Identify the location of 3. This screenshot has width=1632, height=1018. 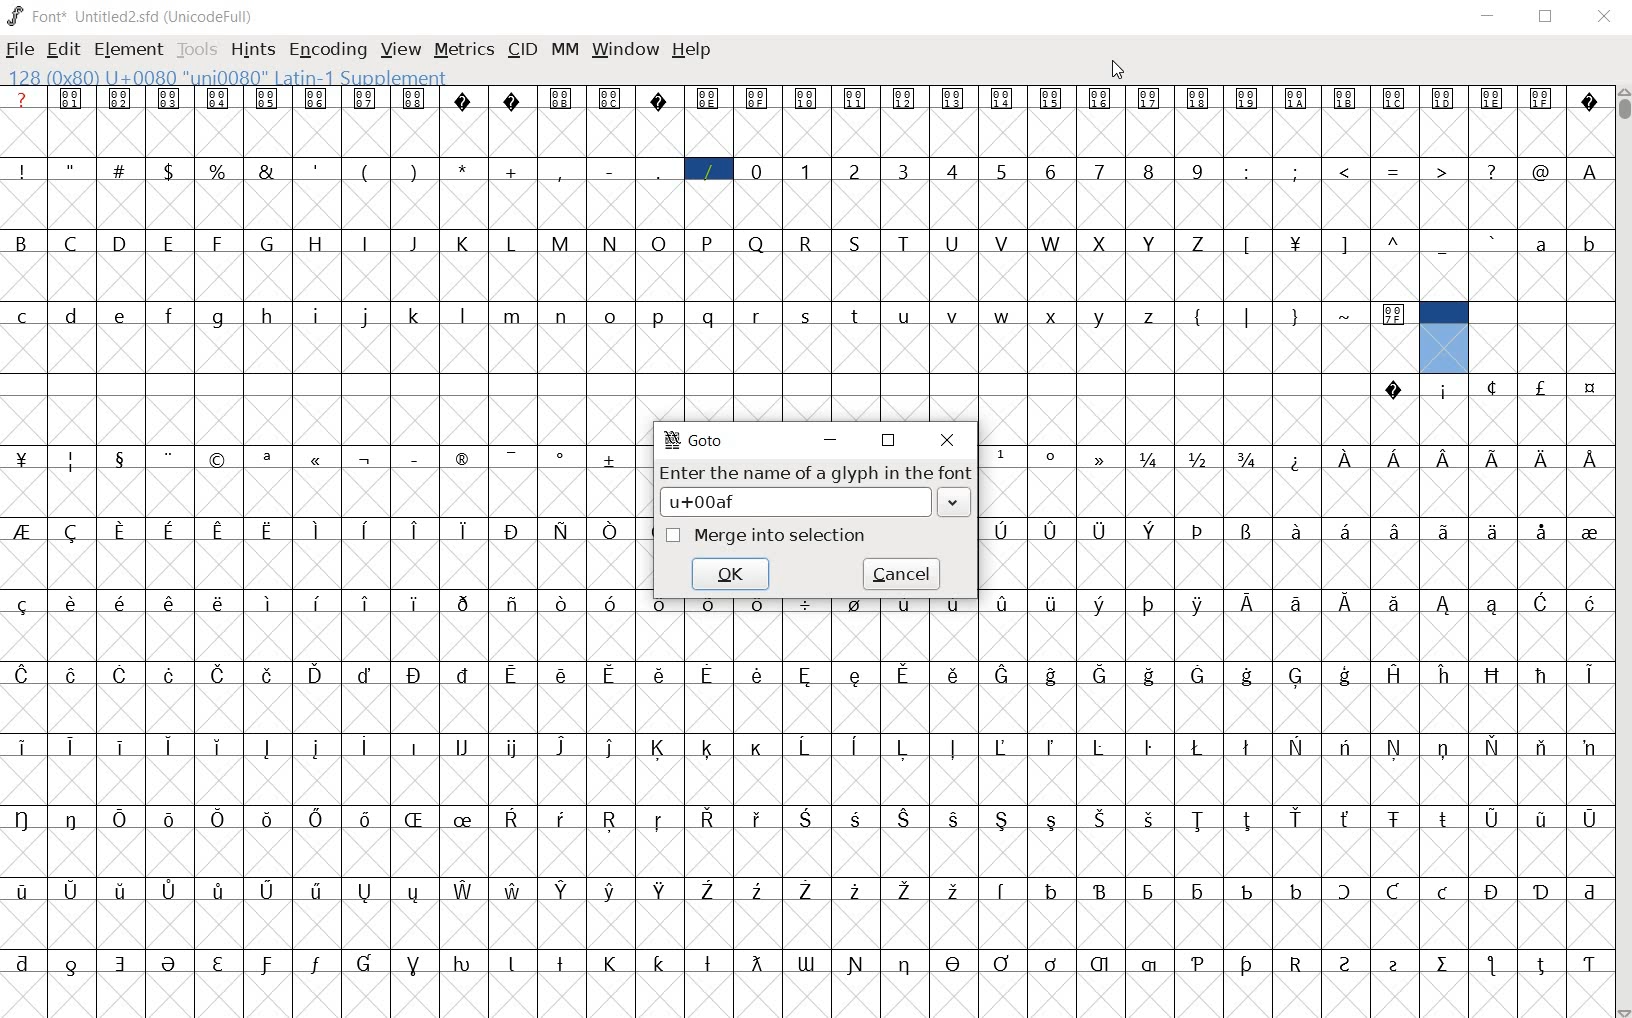
(905, 171).